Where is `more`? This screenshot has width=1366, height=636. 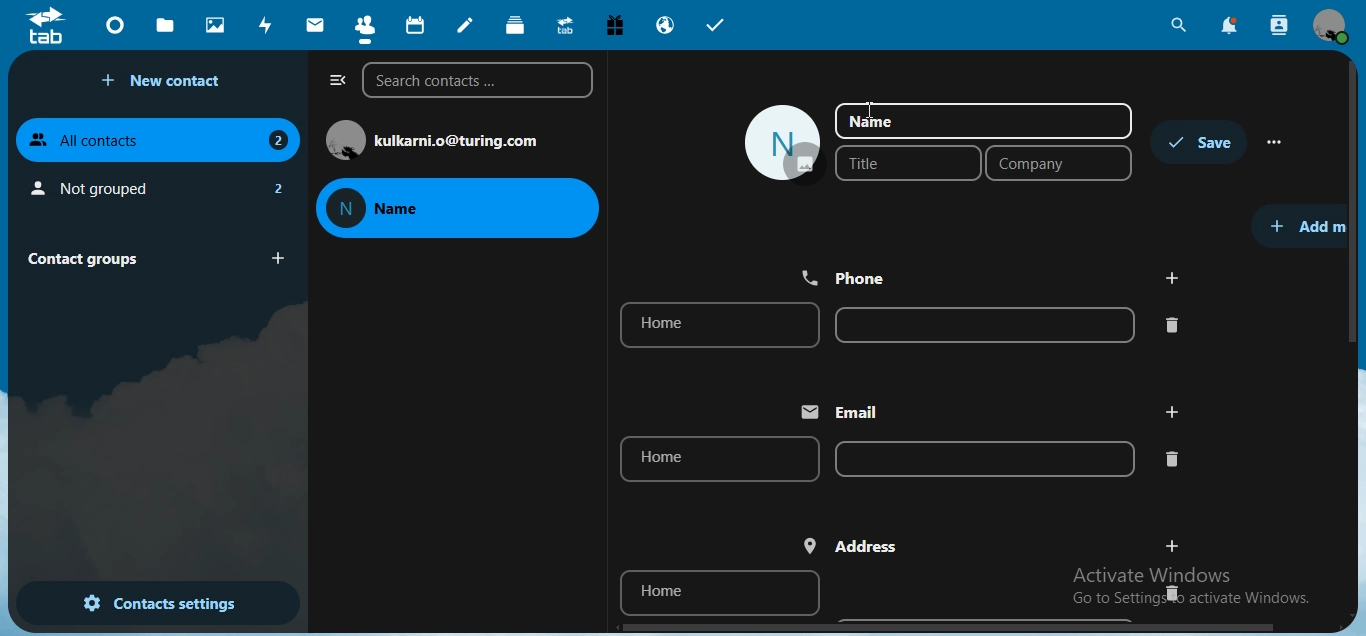
more is located at coordinates (1277, 142).